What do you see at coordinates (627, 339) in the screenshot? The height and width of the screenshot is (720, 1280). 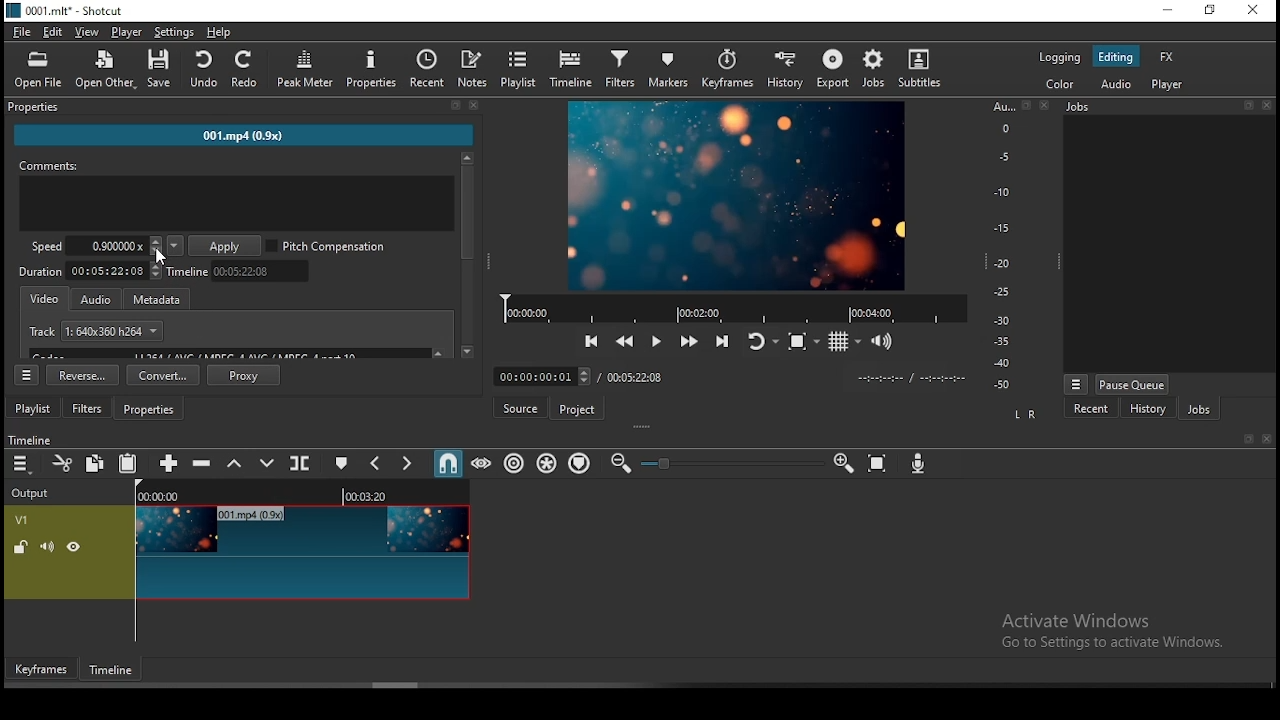 I see `play quickly backward` at bounding box center [627, 339].